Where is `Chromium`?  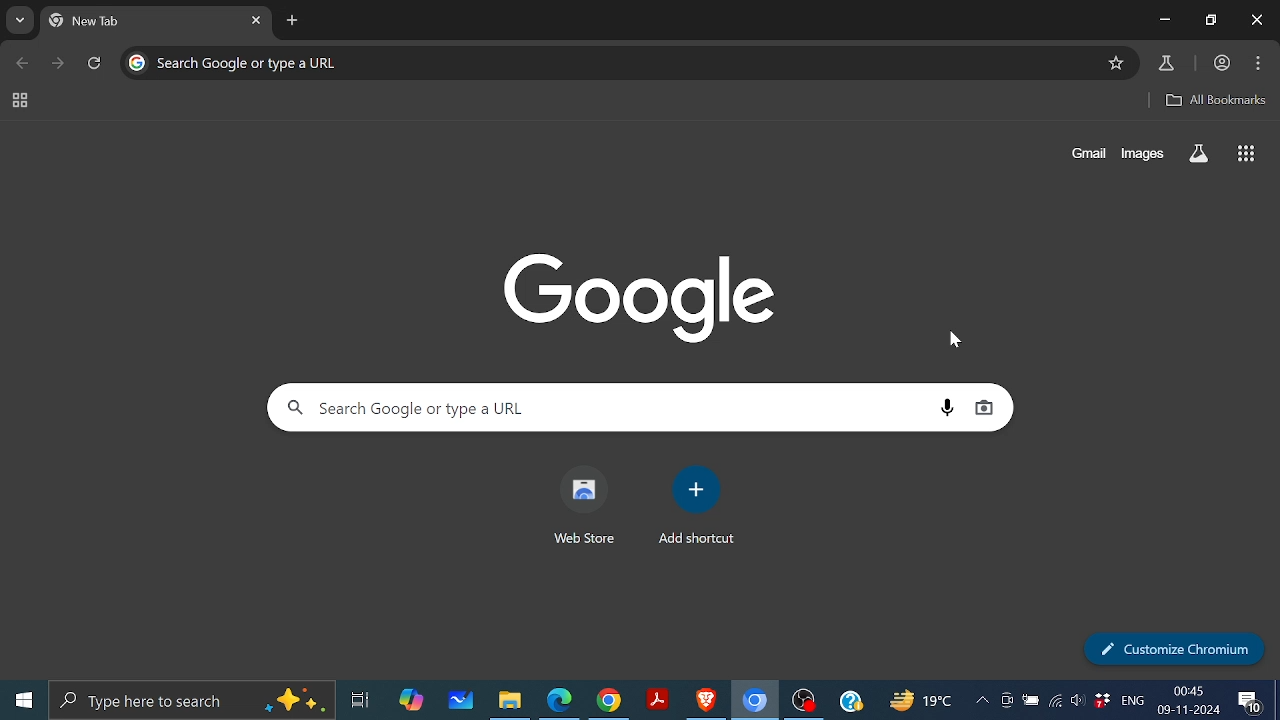 Chromium is located at coordinates (755, 700).